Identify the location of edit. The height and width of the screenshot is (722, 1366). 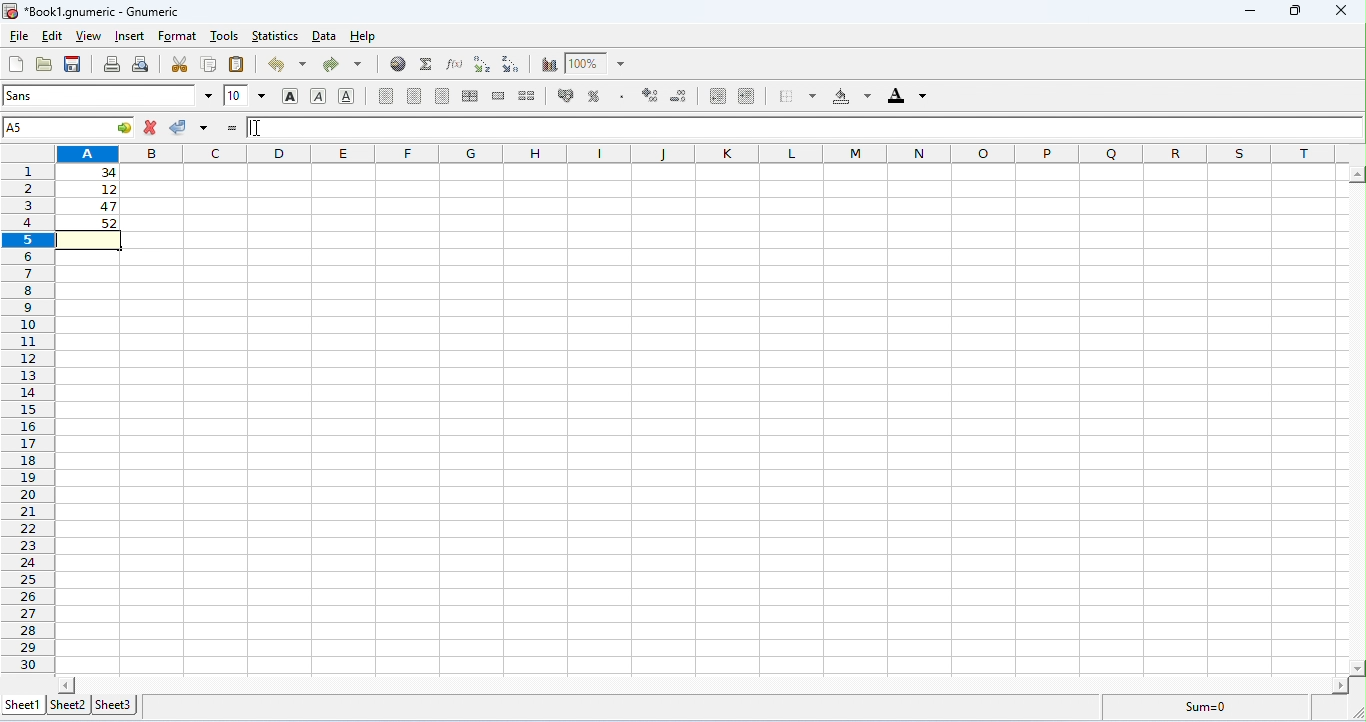
(52, 37).